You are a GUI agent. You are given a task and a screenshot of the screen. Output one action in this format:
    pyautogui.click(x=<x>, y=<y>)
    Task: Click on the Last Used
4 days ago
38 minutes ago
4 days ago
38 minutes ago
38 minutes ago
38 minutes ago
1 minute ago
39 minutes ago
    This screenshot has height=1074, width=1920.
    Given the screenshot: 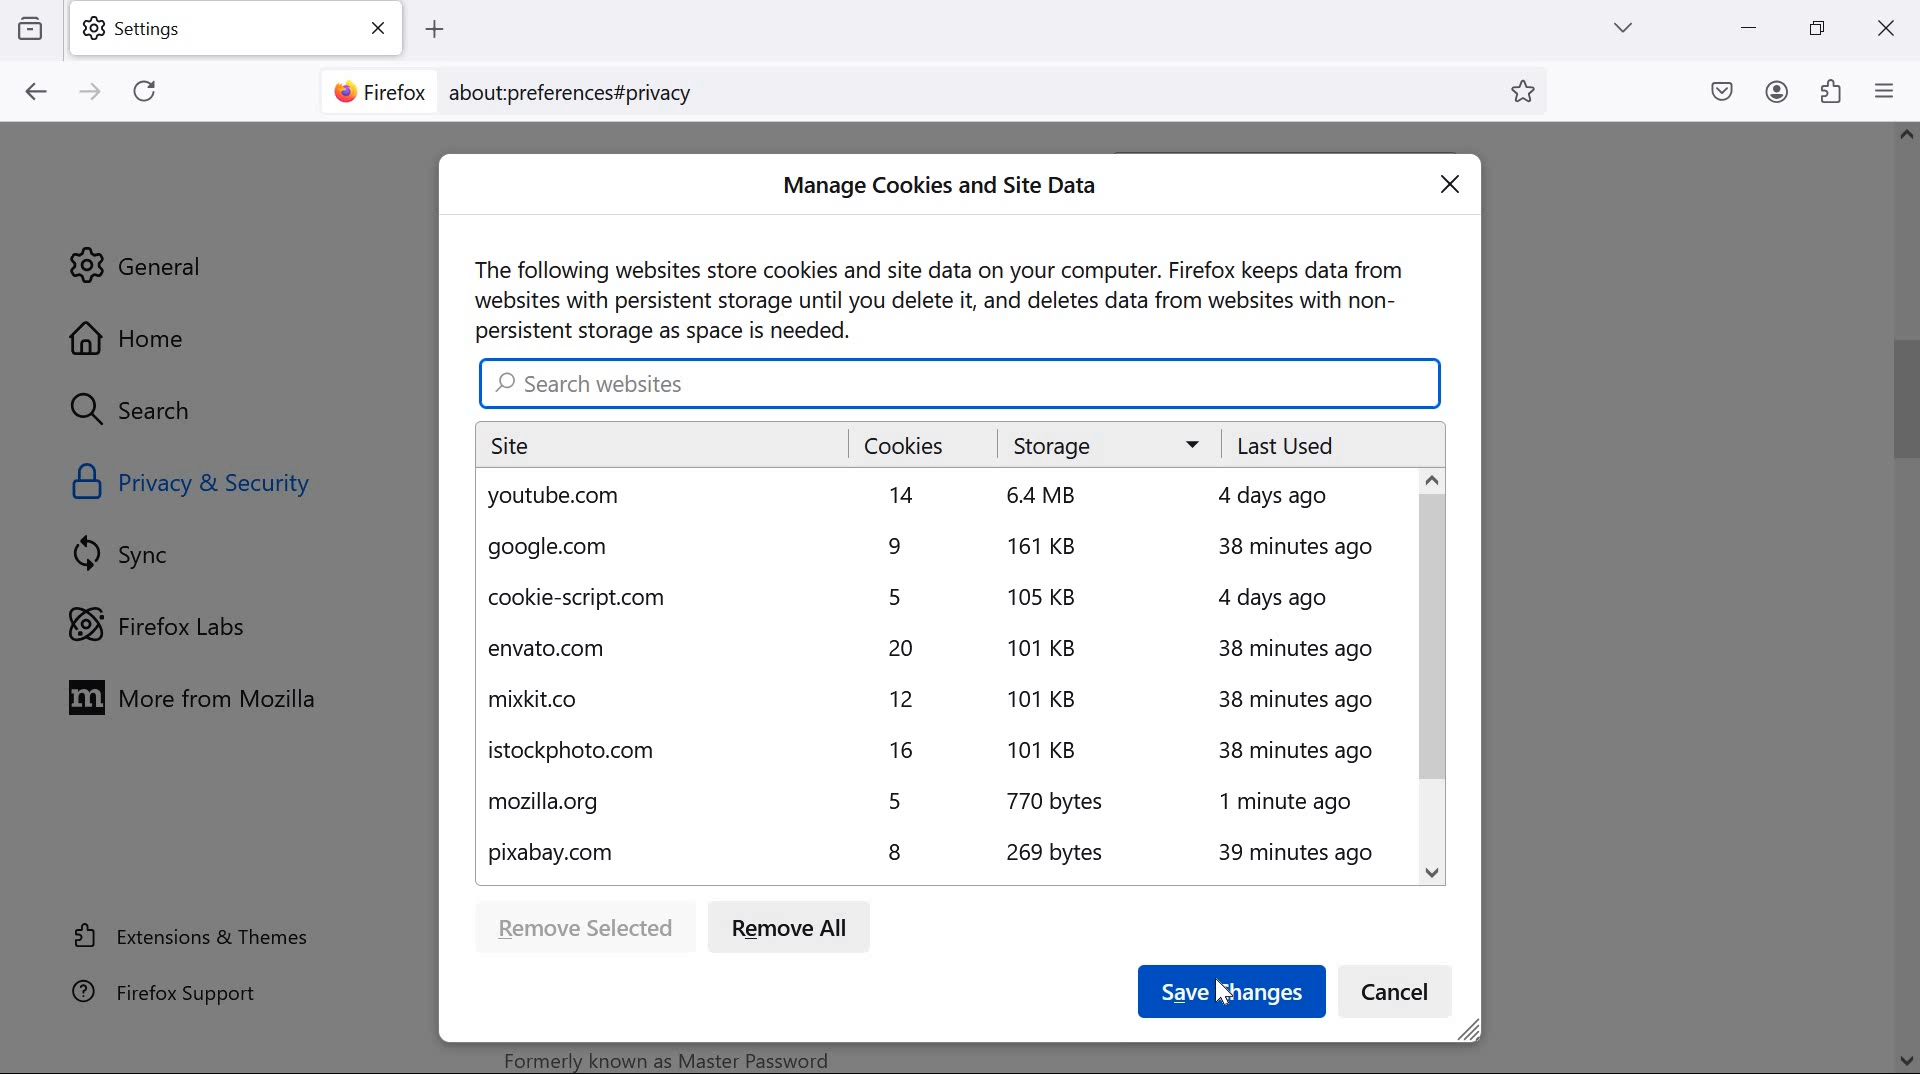 What is the action you would take?
    pyautogui.click(x=1306, y=652)
    